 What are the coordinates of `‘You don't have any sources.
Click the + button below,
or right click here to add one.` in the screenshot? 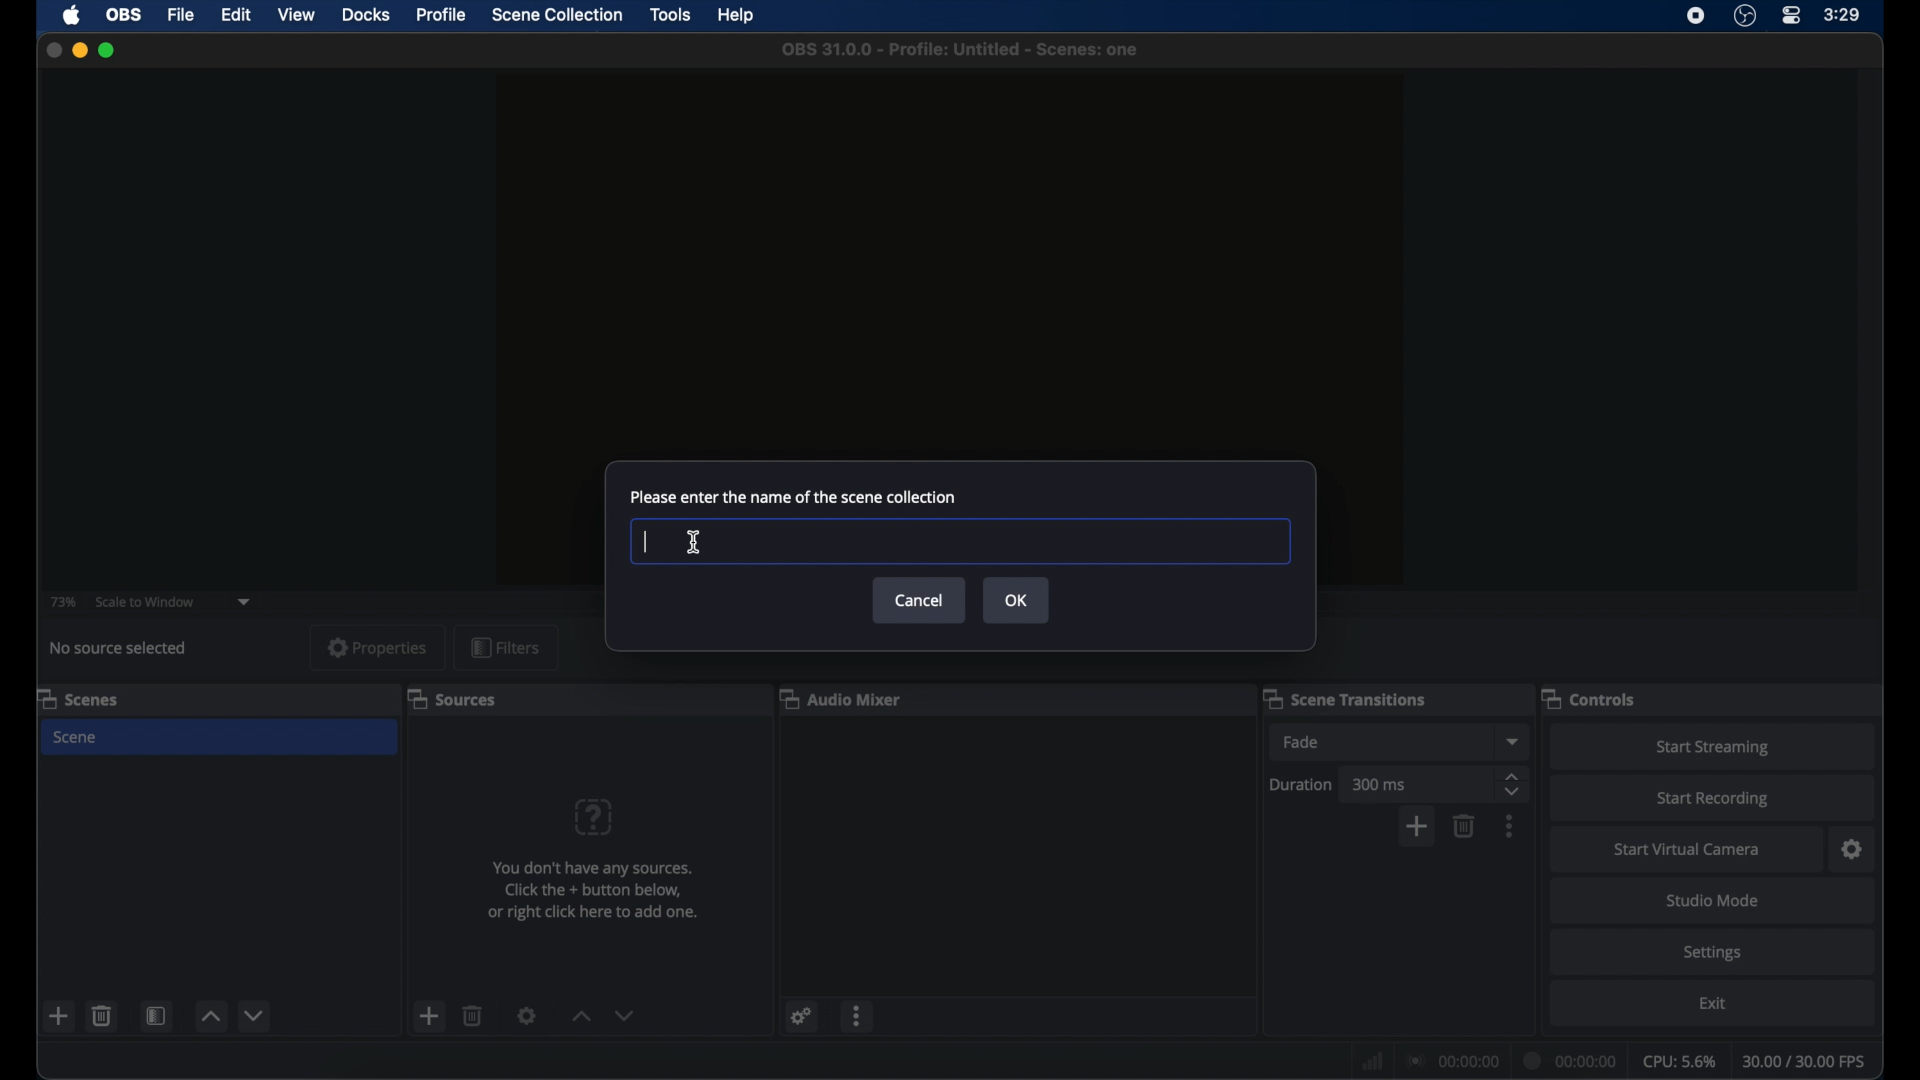 It's located at (587, 895).